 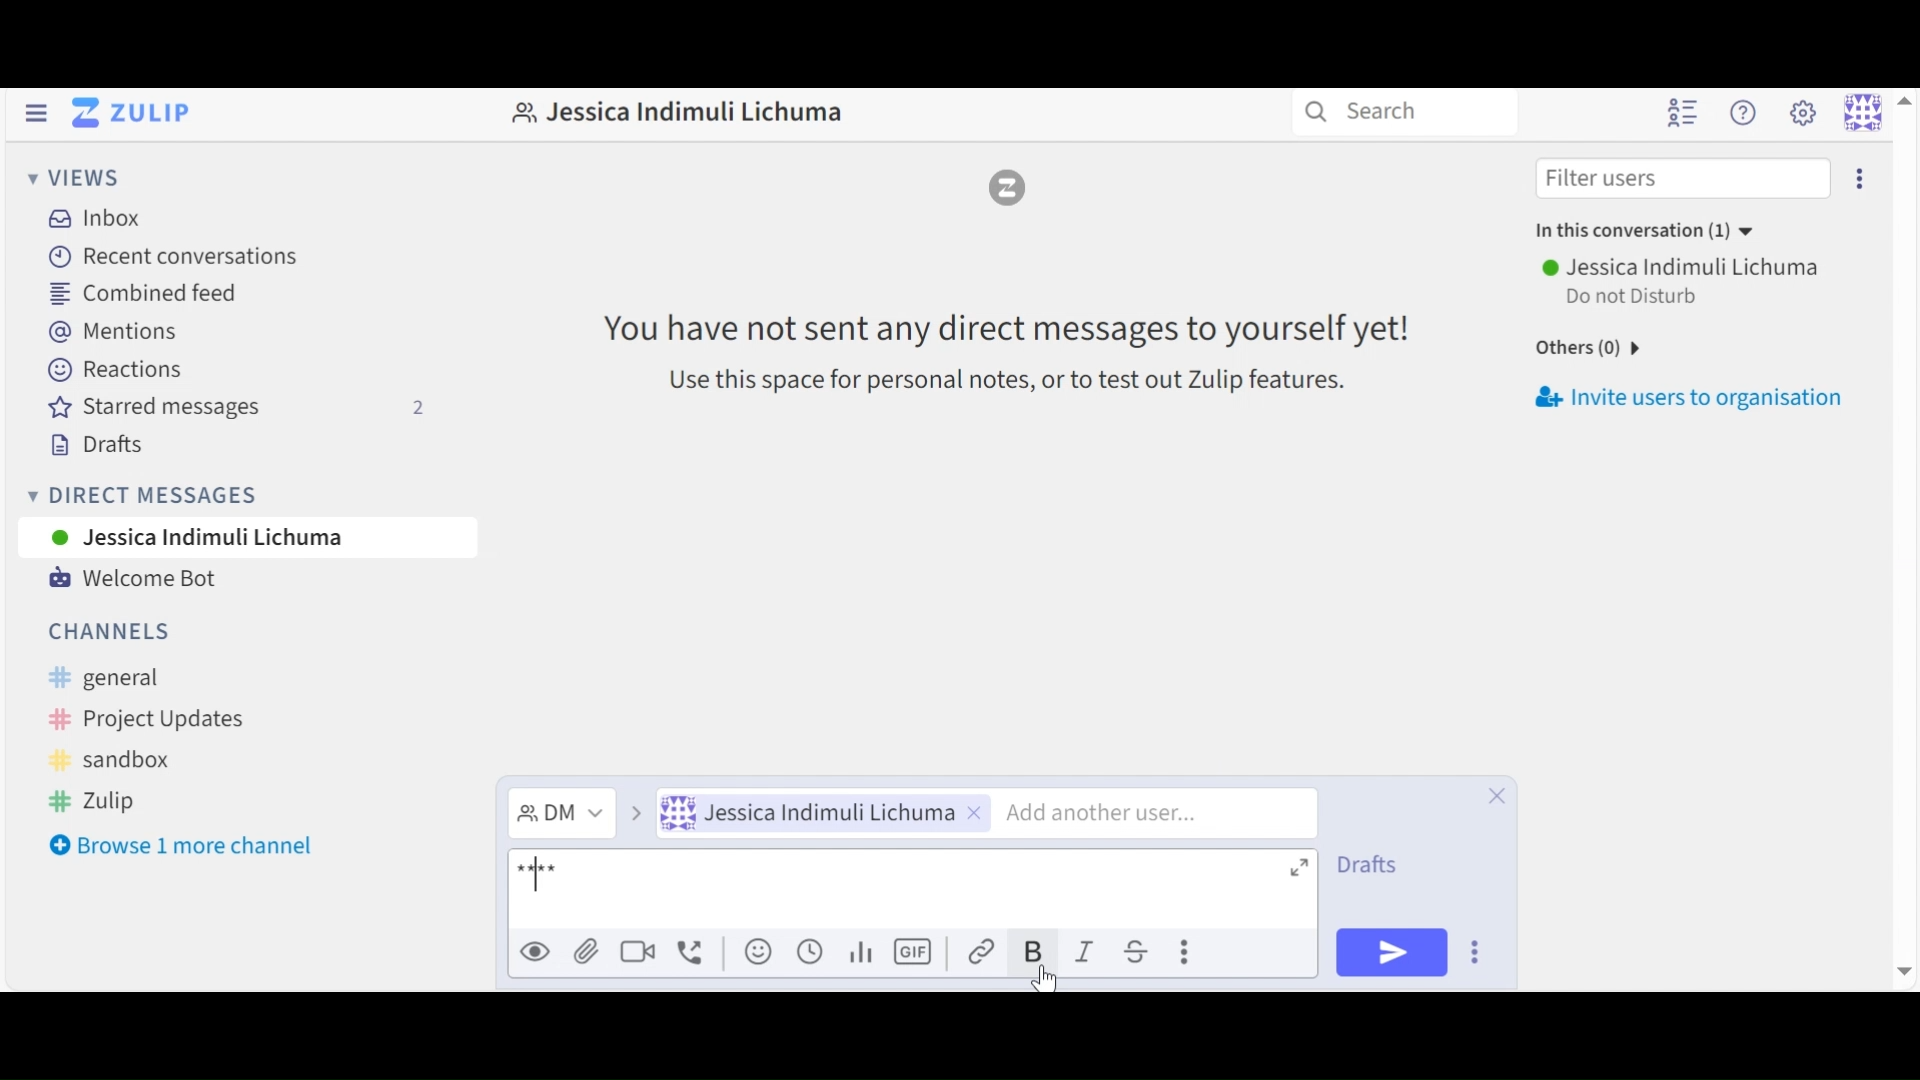 I want to click on Go to Home View, so click(x=128, y=115).